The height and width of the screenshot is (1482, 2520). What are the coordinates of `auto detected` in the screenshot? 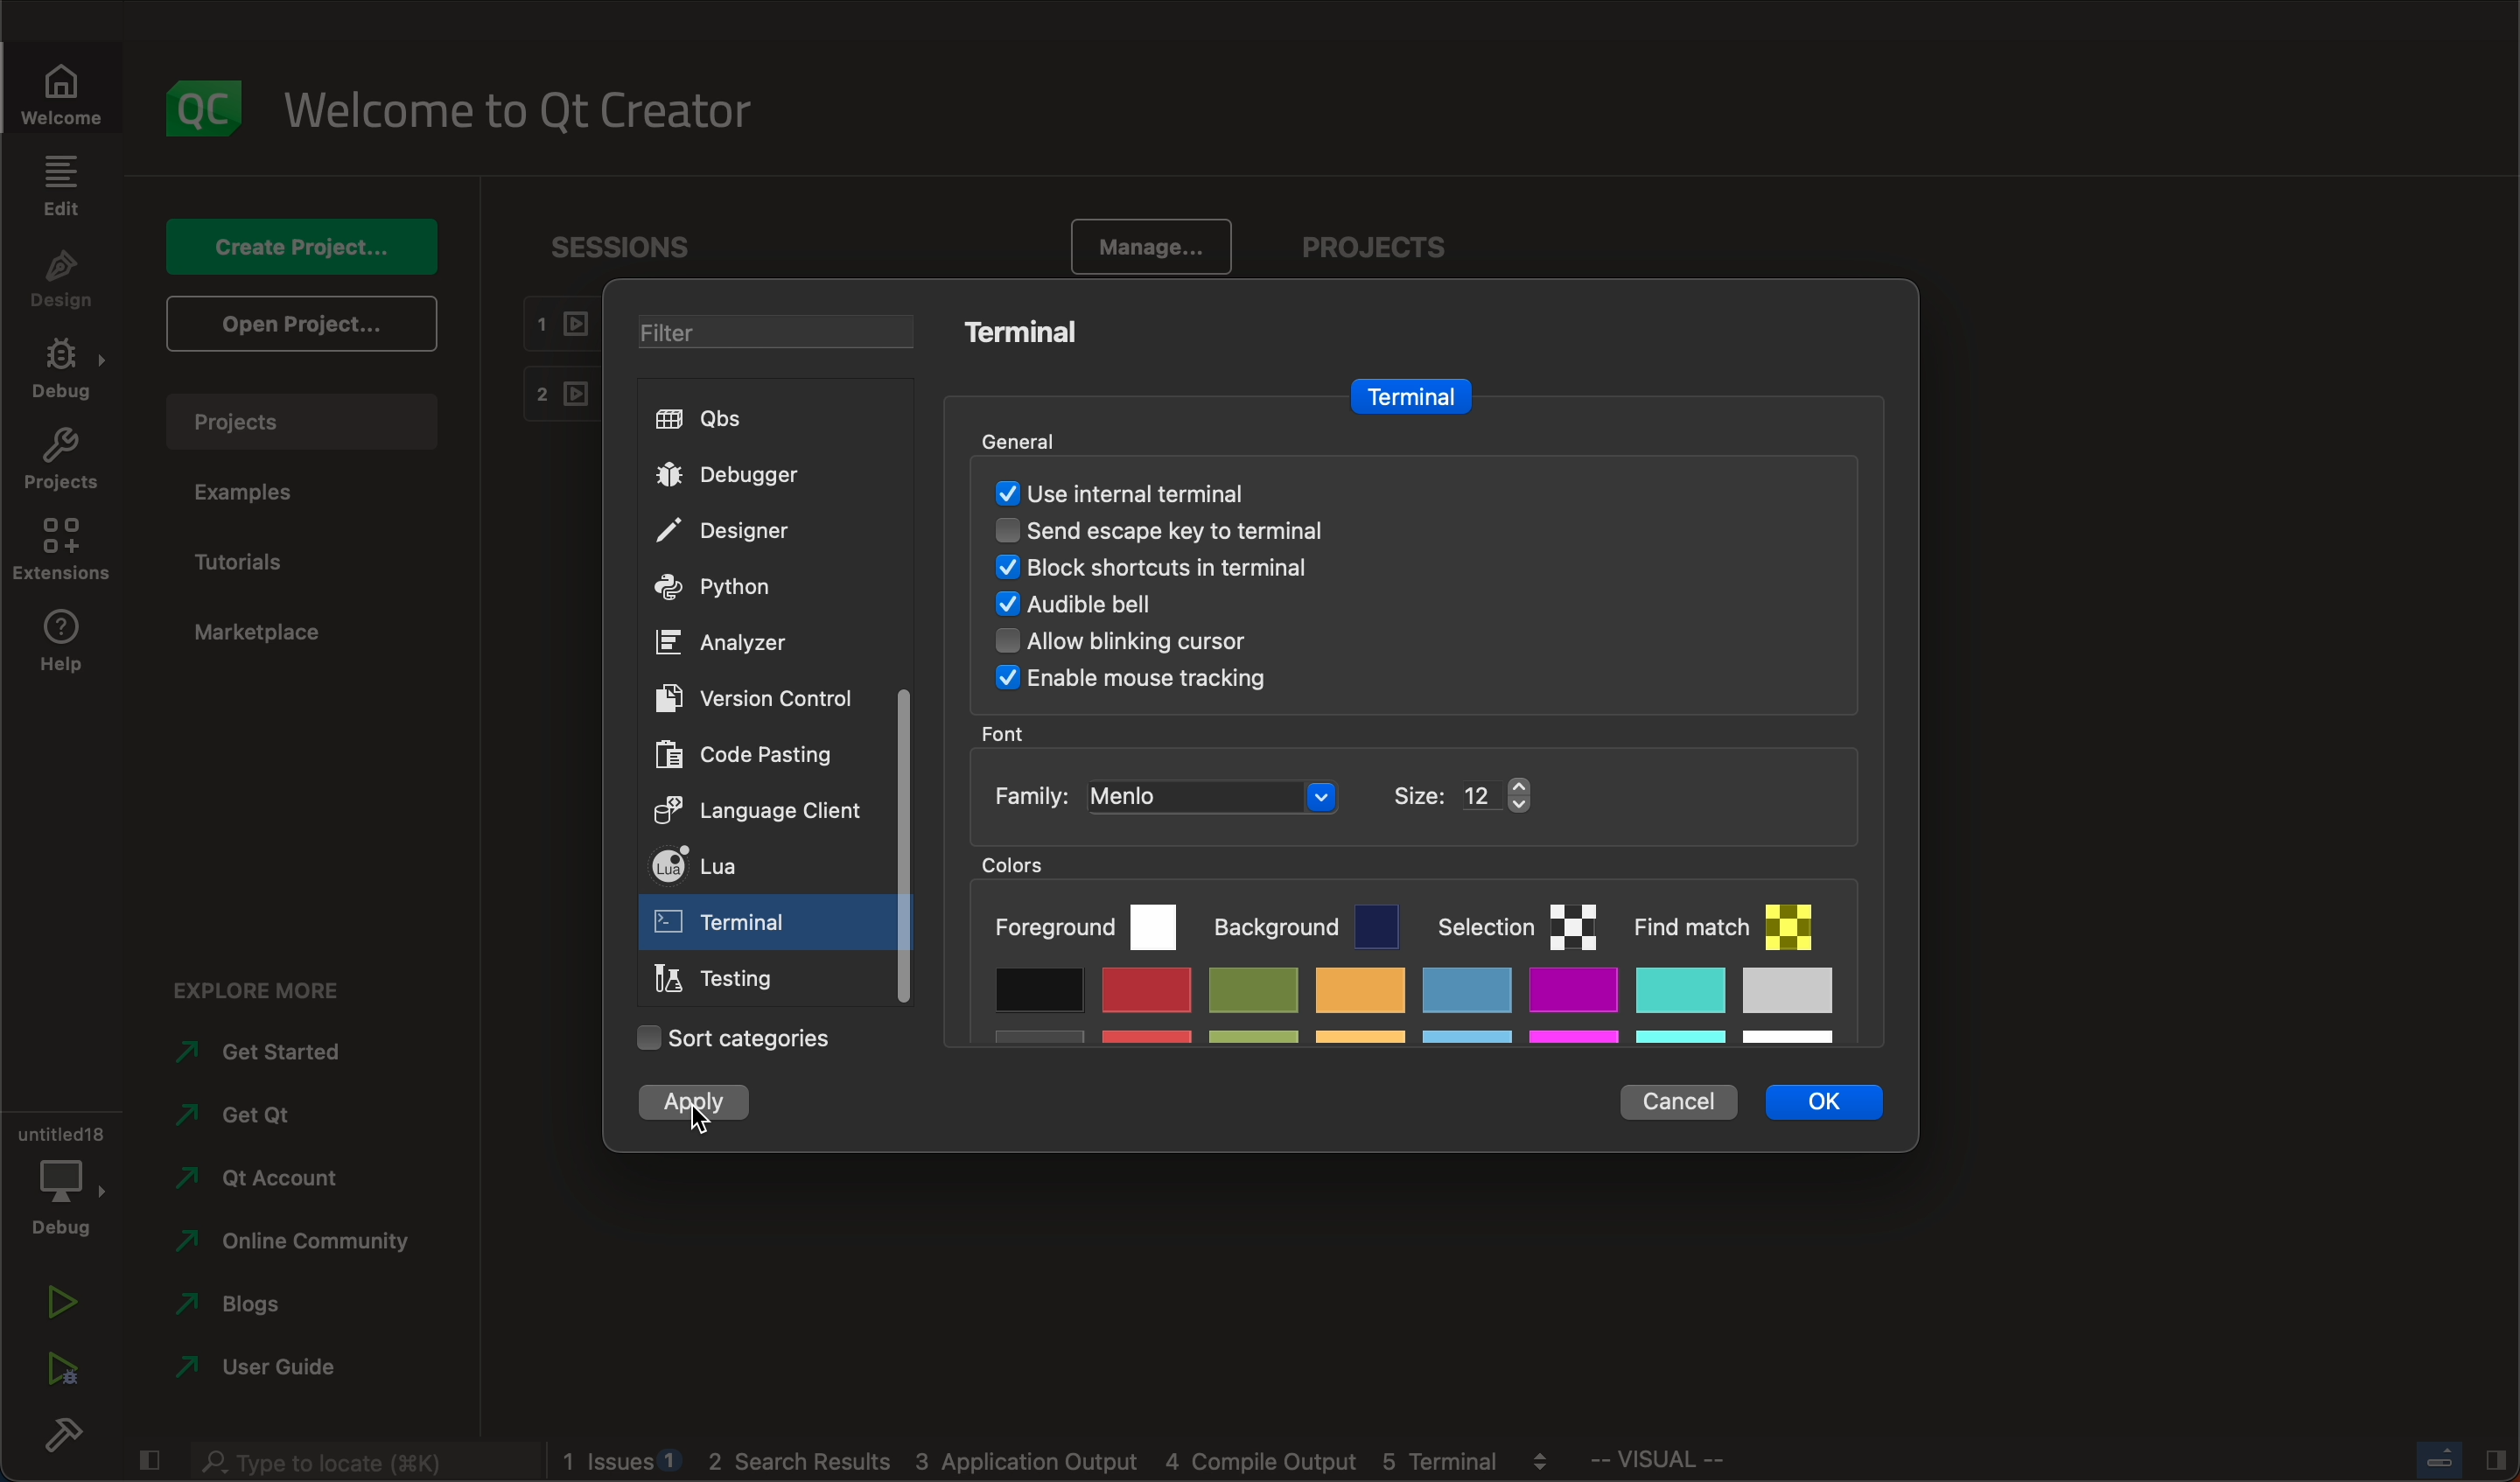 It's located at (1123, 492).